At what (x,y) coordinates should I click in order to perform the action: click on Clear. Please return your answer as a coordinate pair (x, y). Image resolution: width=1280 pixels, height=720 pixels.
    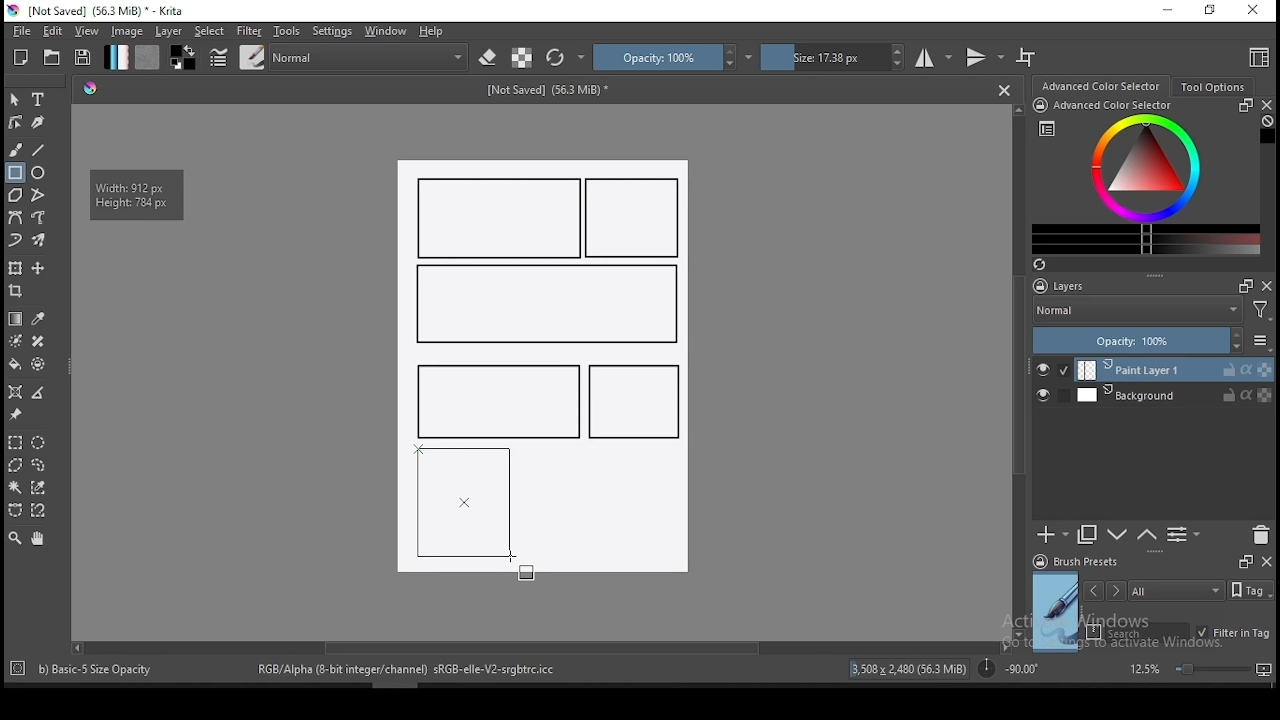
    Looking at the image, I should click on (1267, 123).